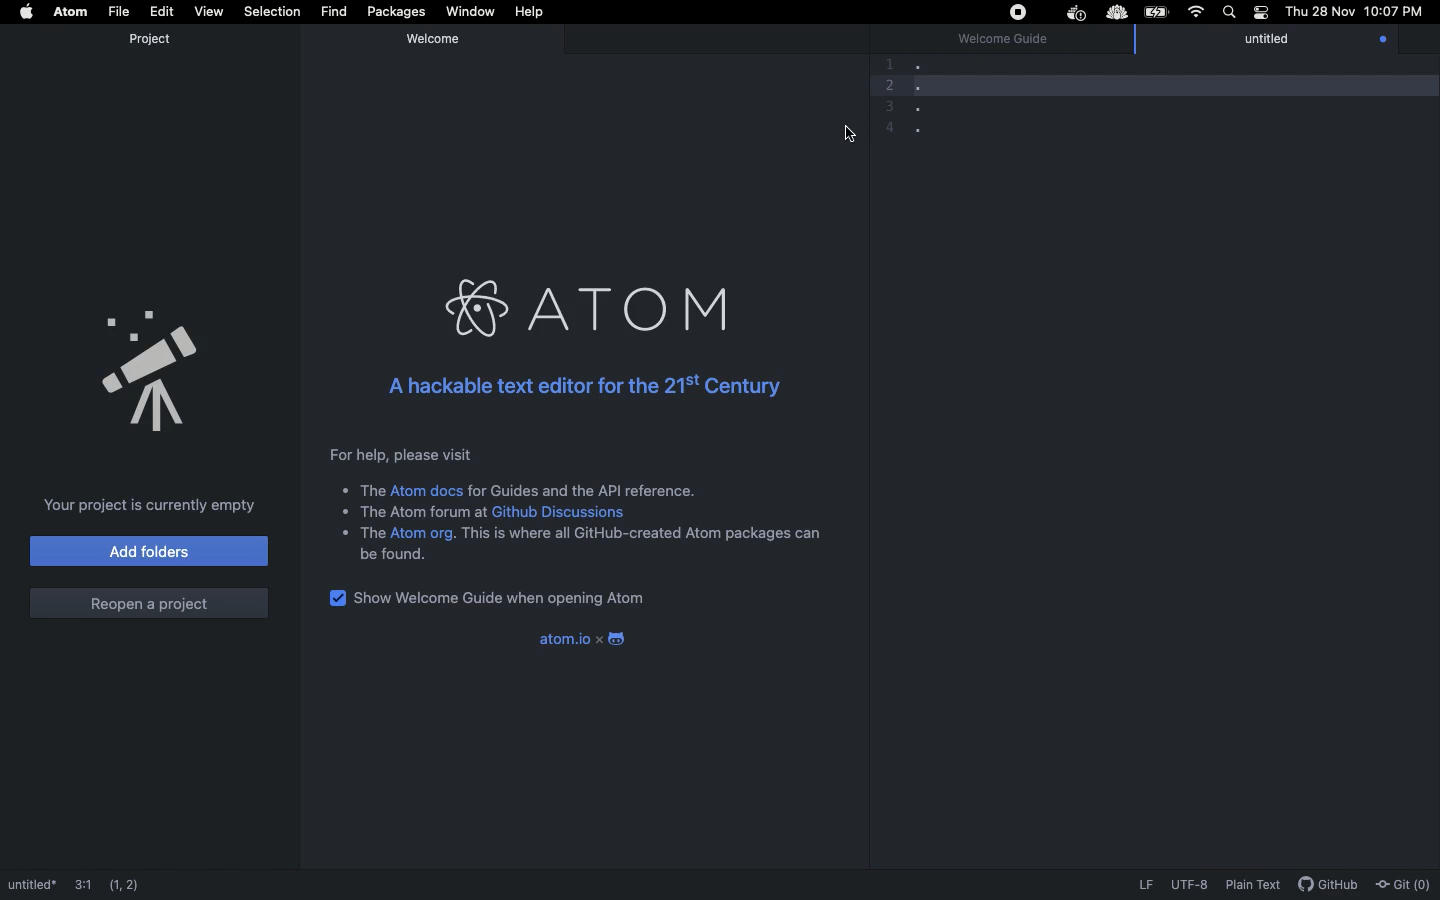 The width and height of the screenshot is (1440, 900). I want to click on update, so click(1381, 40).